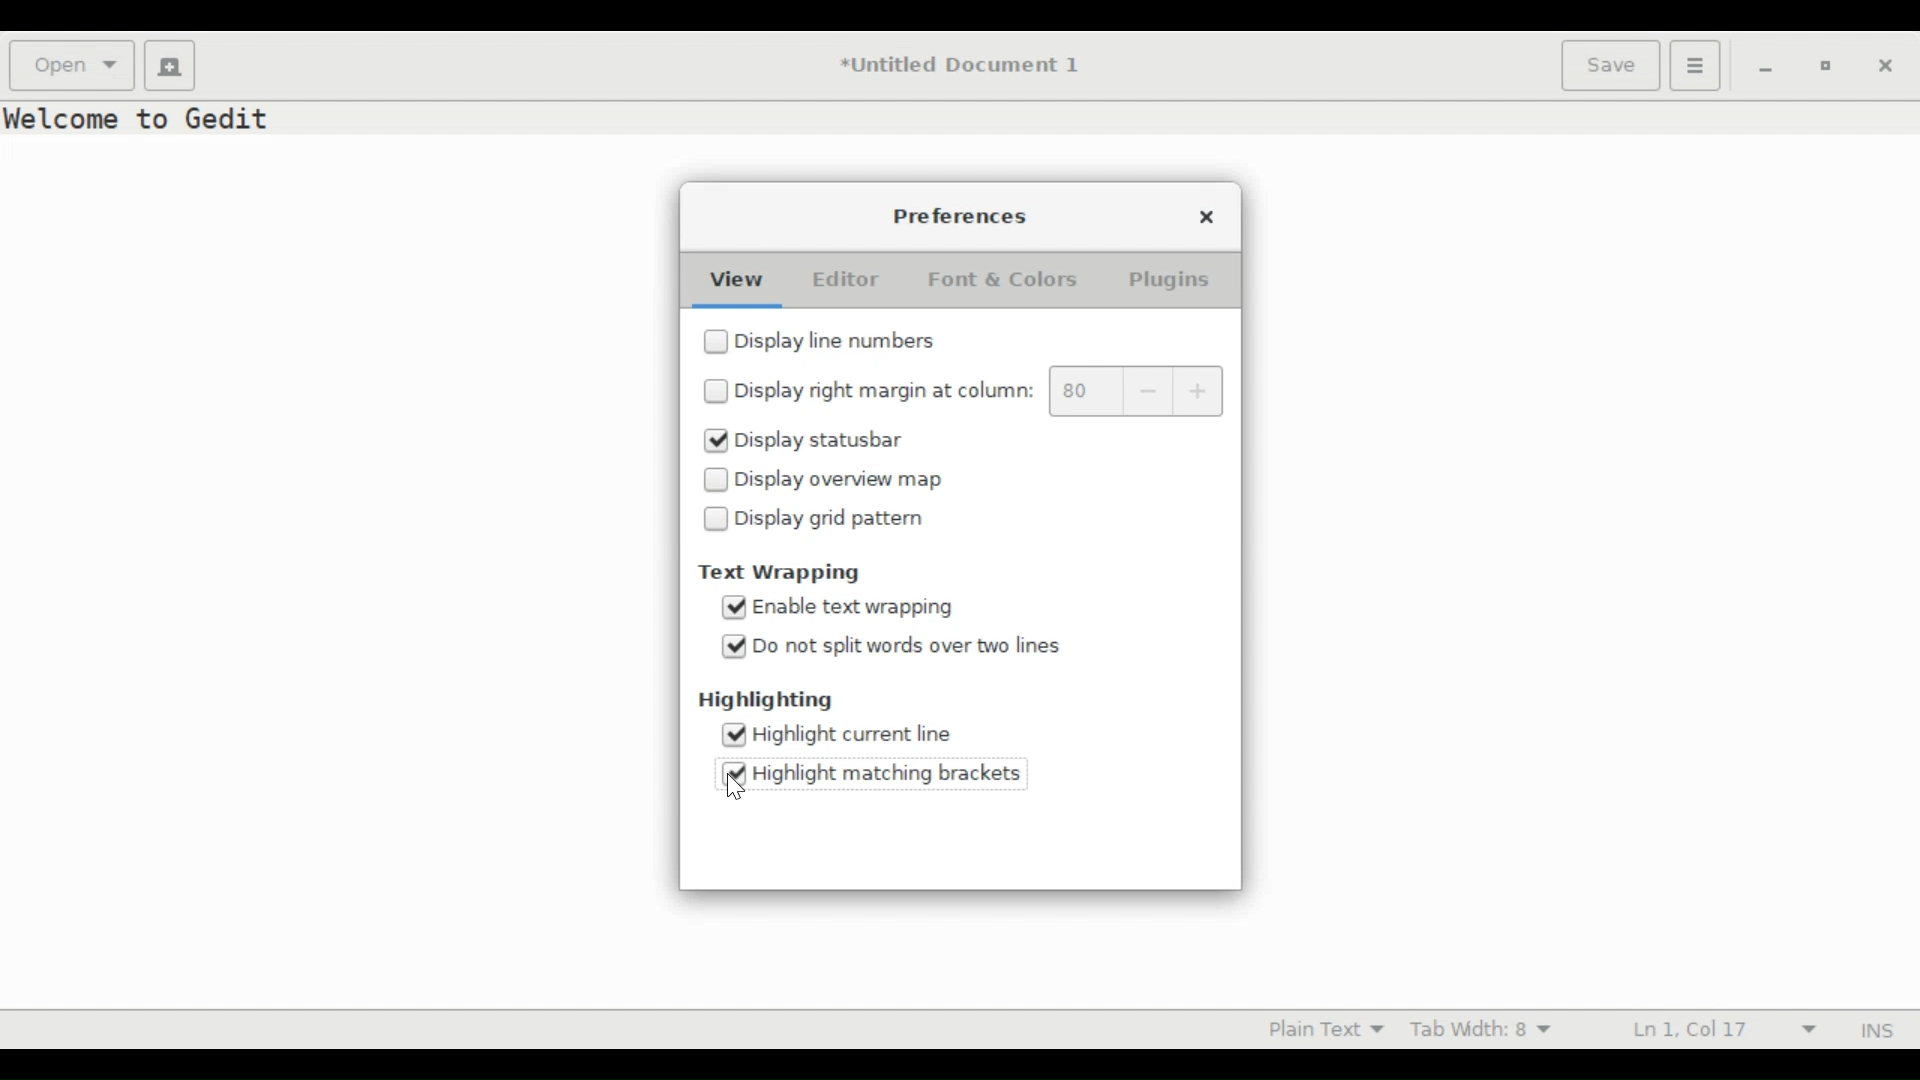 The height and width of the screenshot is (1080, 1920). Describe the element at coordinates (855, 735) in the screenshot. I see `Highlight current line` at that location.